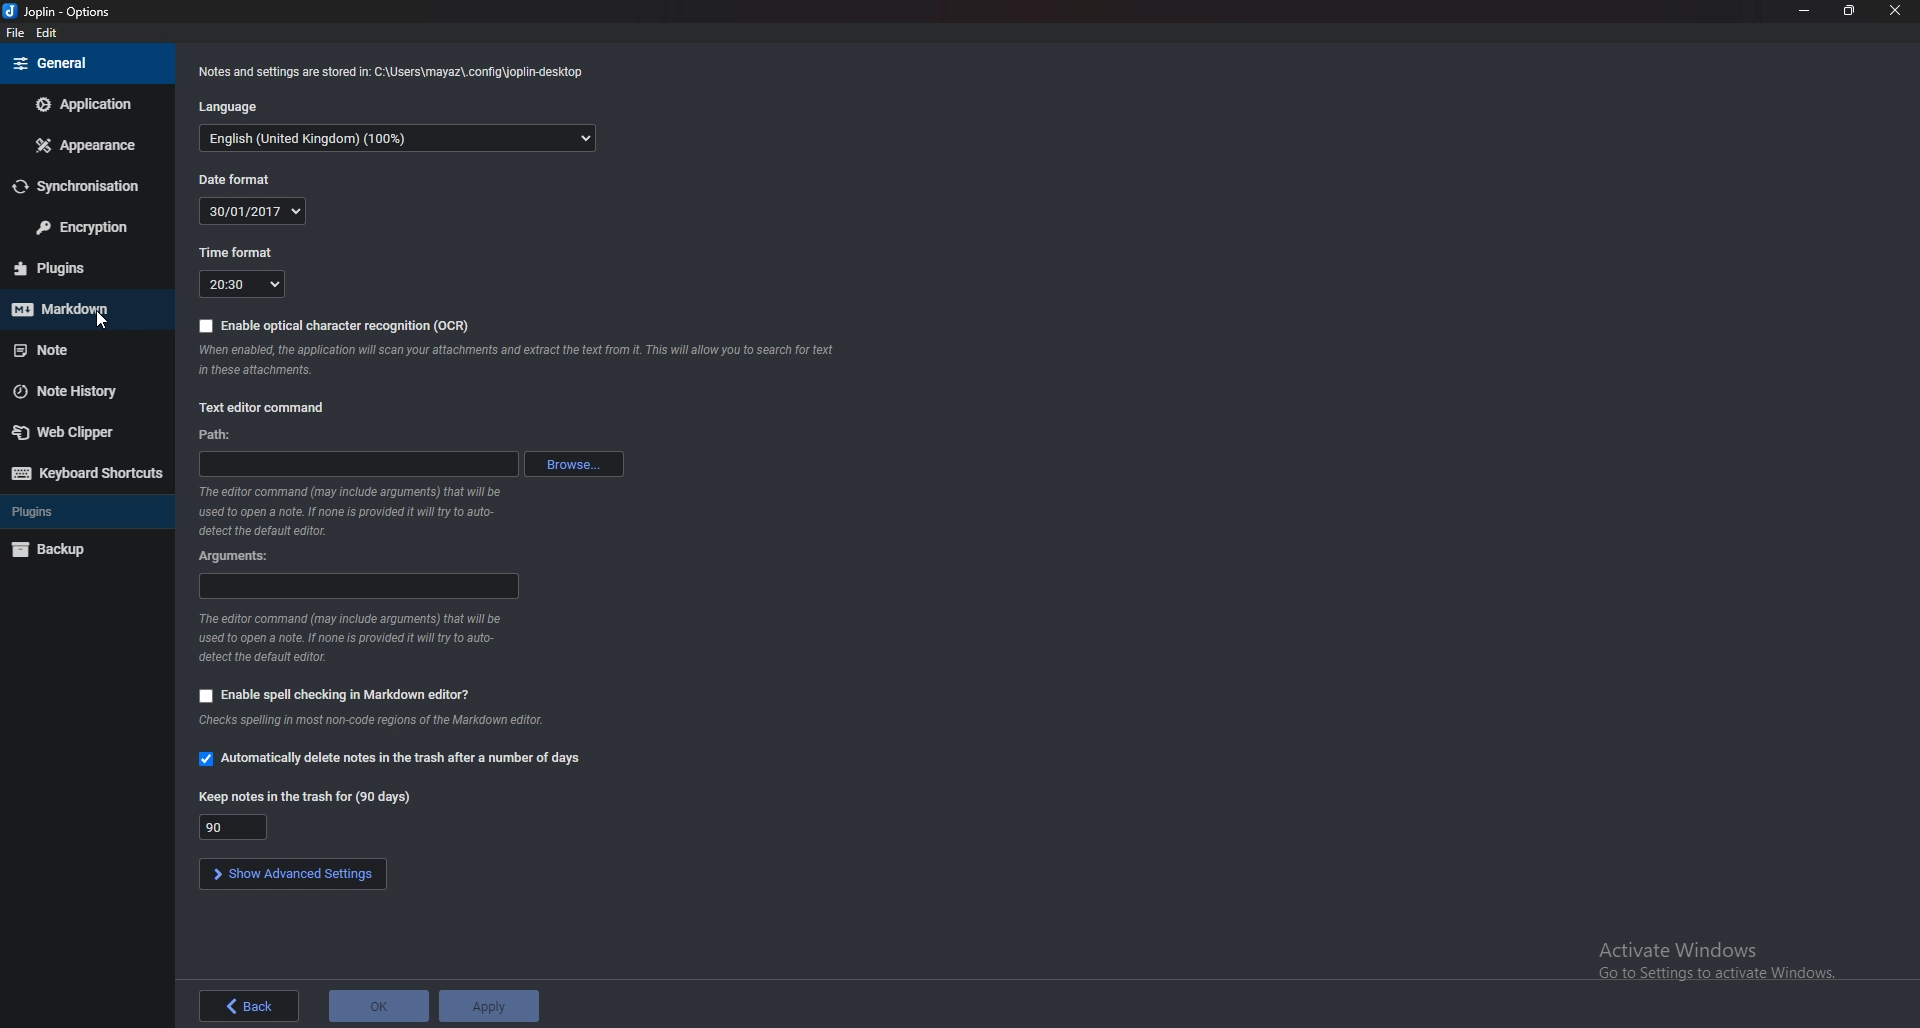  I want to click on ocr info, so click(518, 361).